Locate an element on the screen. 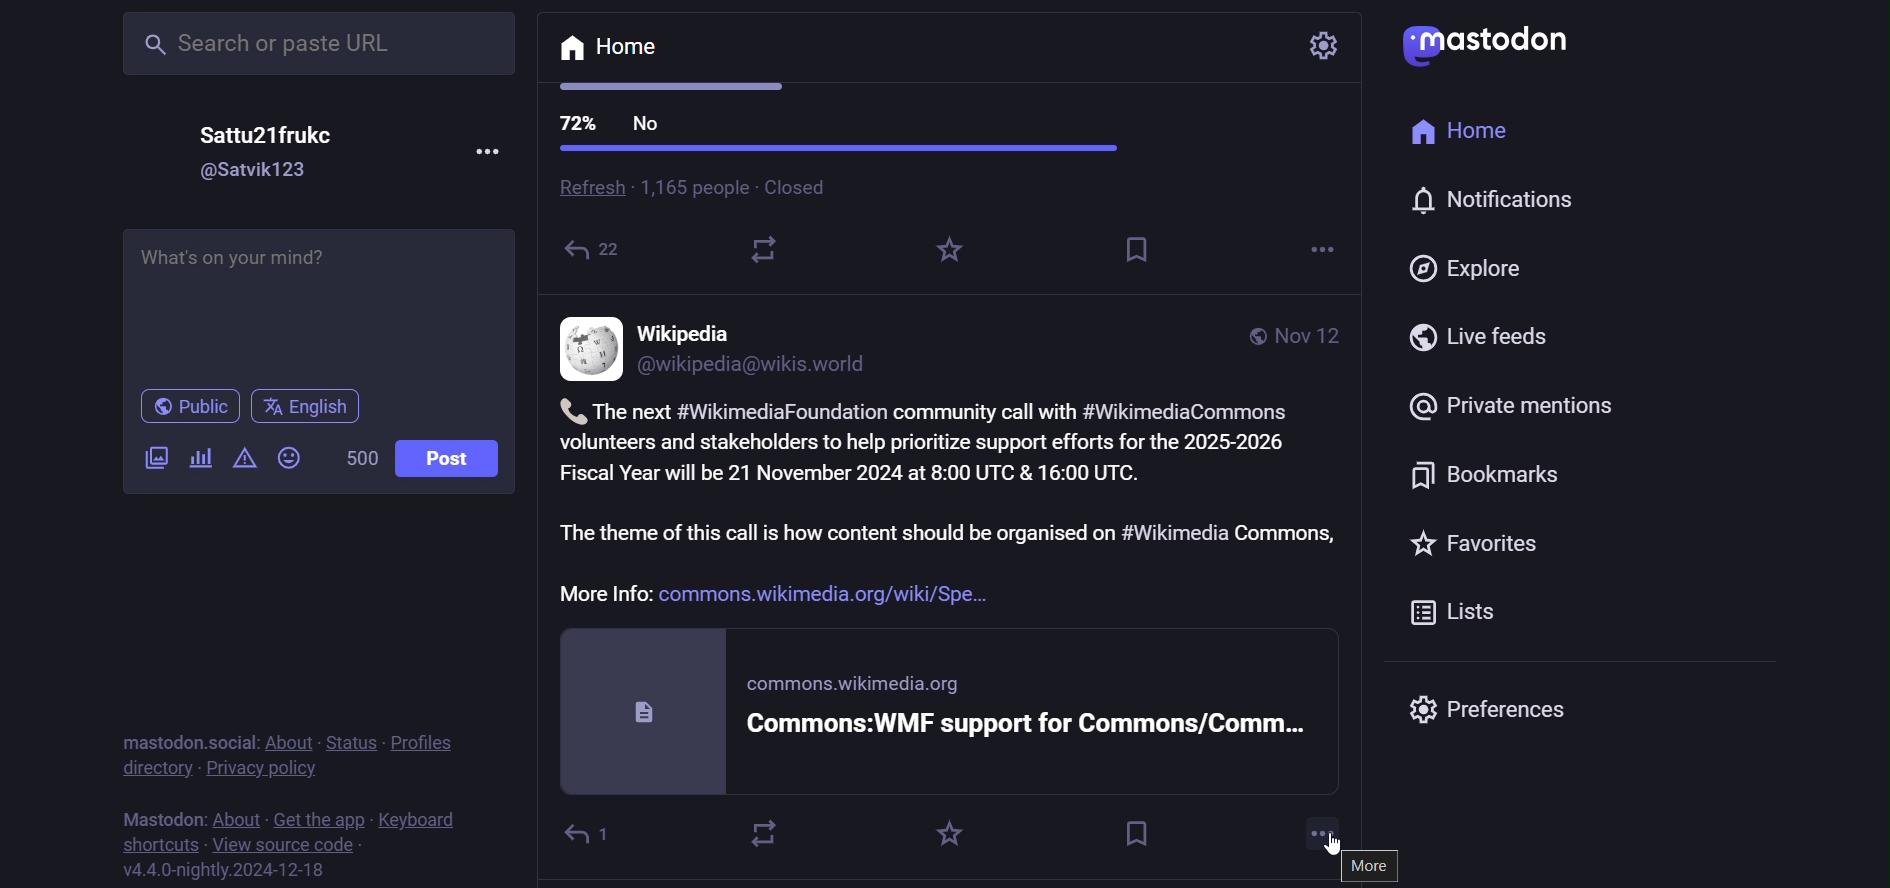 The width and height of the screenshot is (1890, 888). about is located at coordinates (234, 816).